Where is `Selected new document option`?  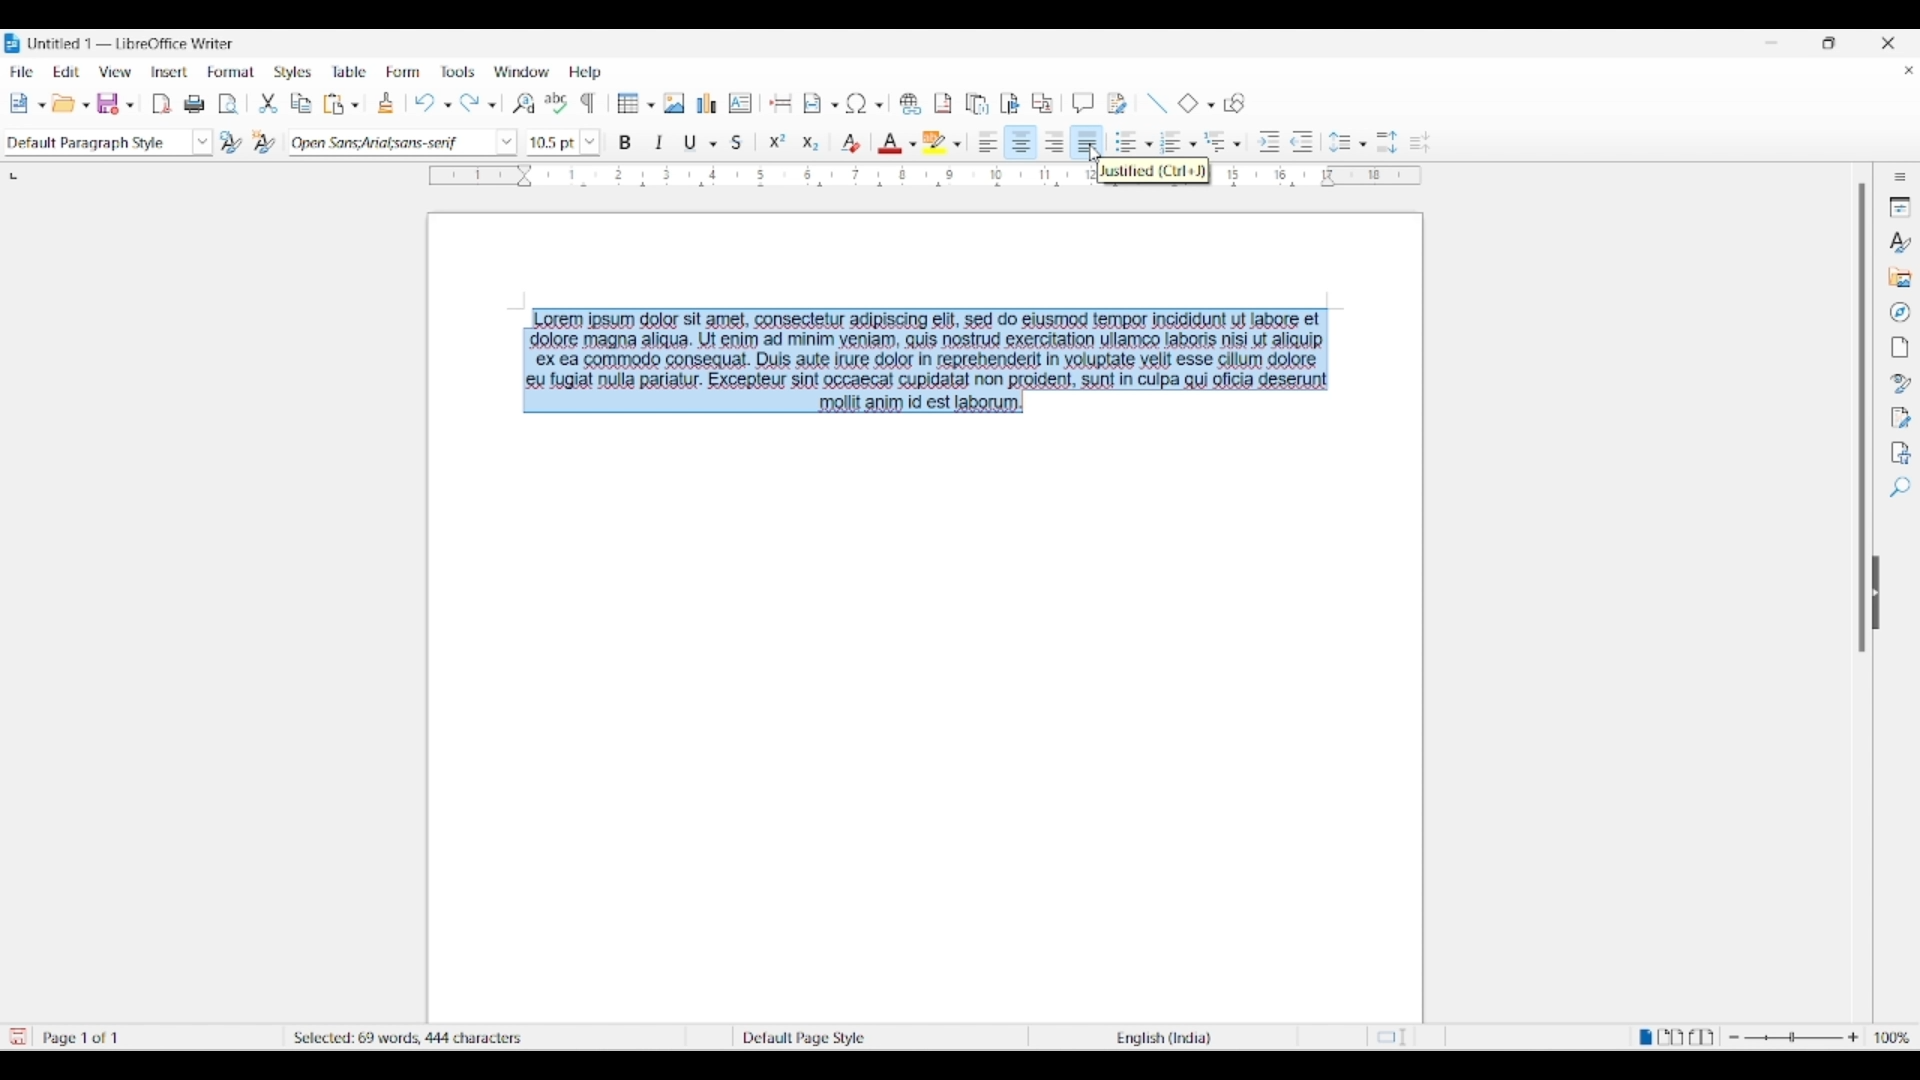 Selected new document option is located at coordinates (23, 102).